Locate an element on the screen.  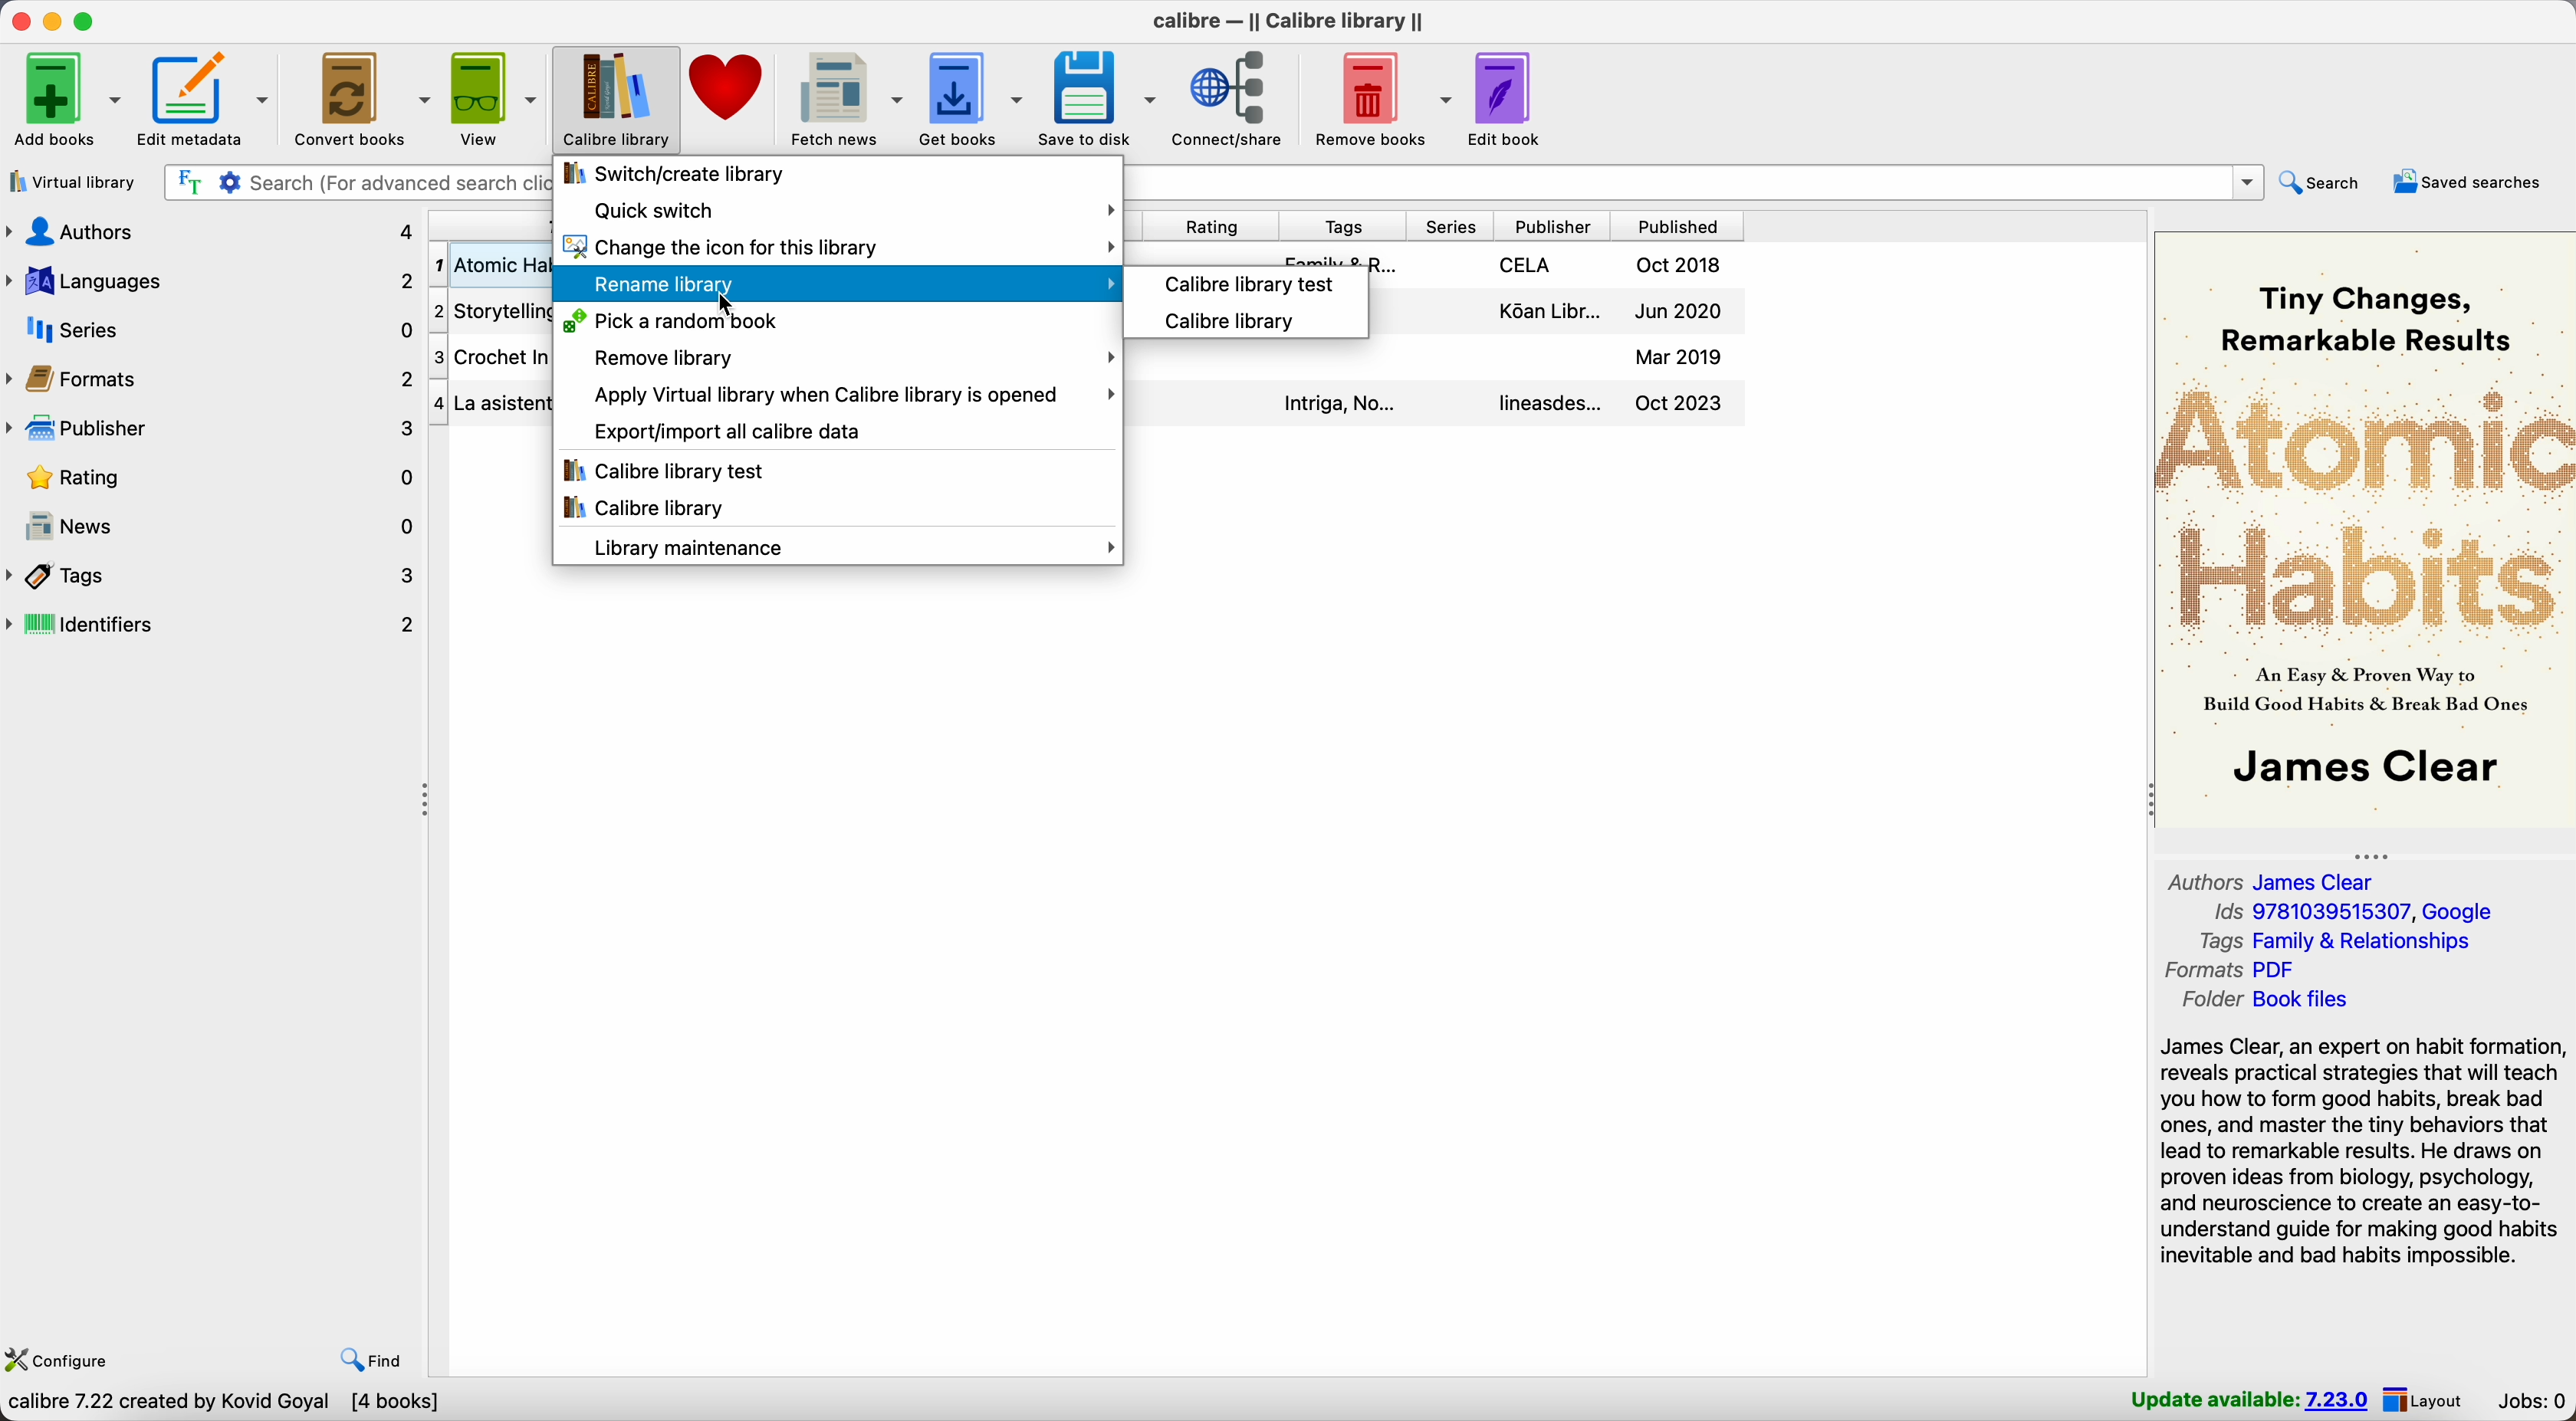
La Asistenta details book is located at coordinates (1436, 404).